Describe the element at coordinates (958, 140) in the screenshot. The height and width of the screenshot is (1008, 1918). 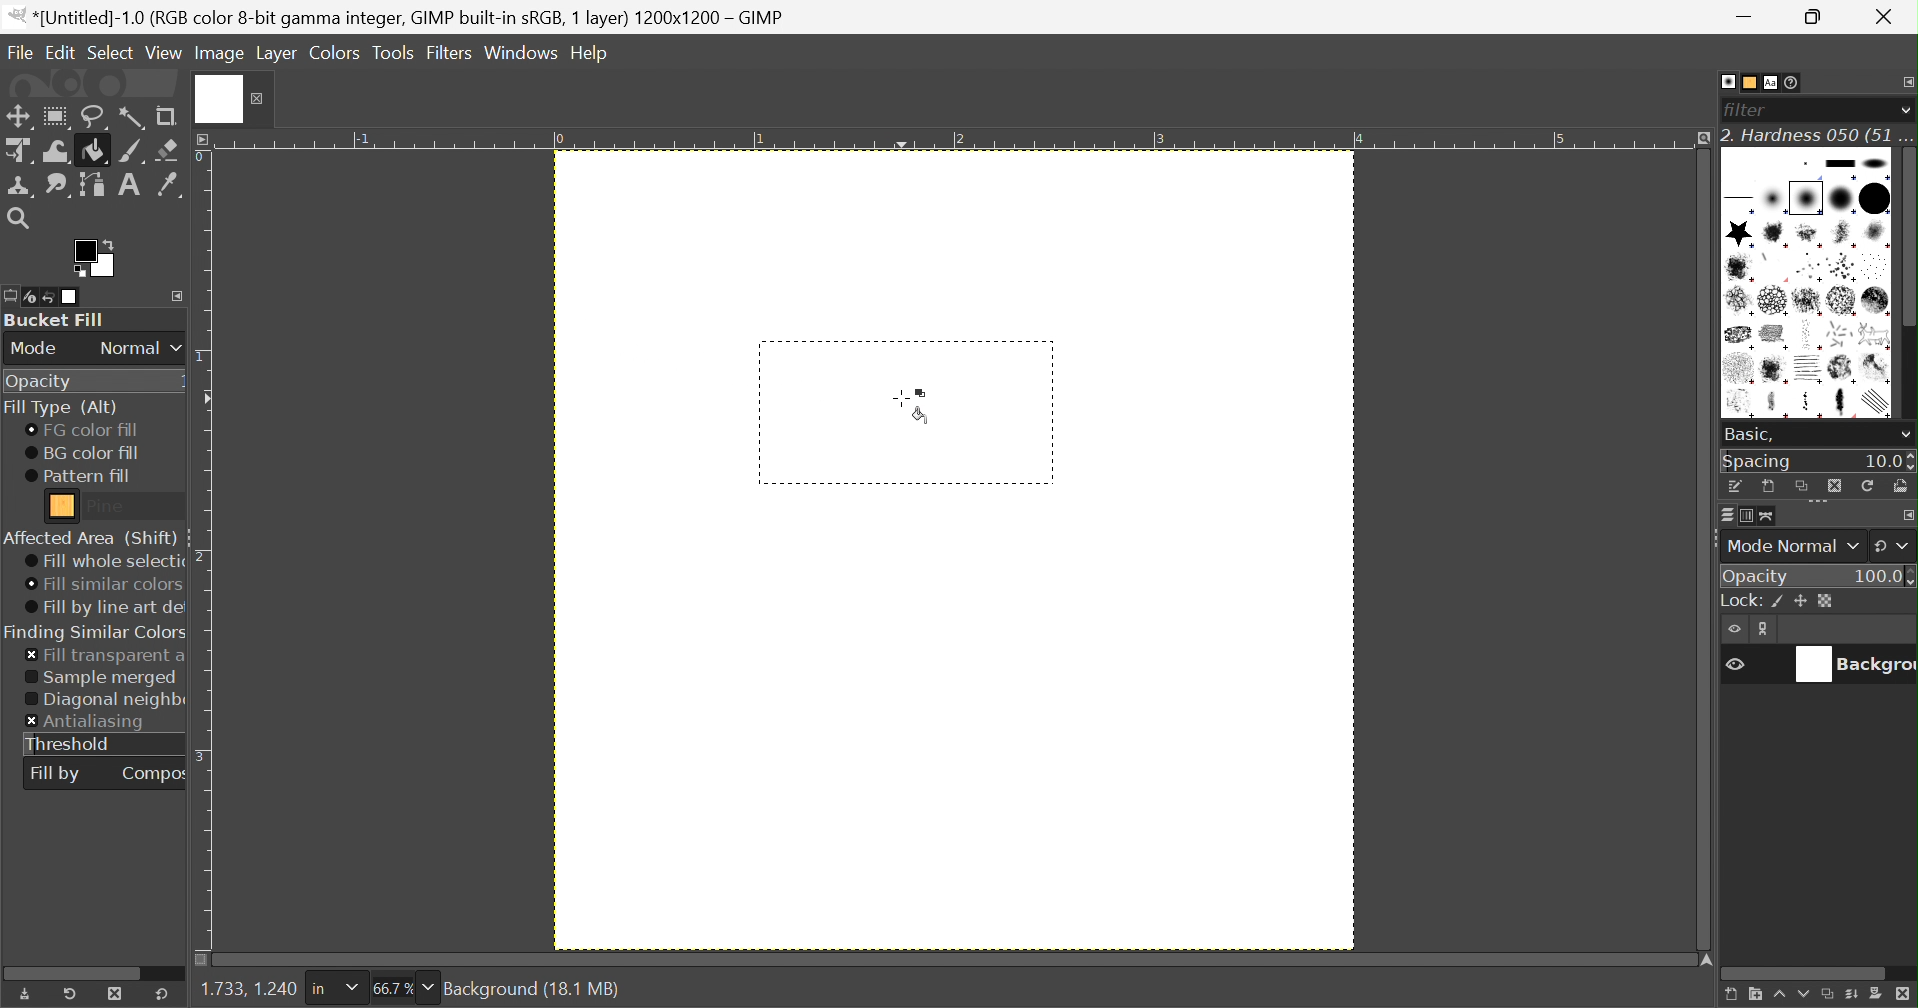
I see `2` at that location.